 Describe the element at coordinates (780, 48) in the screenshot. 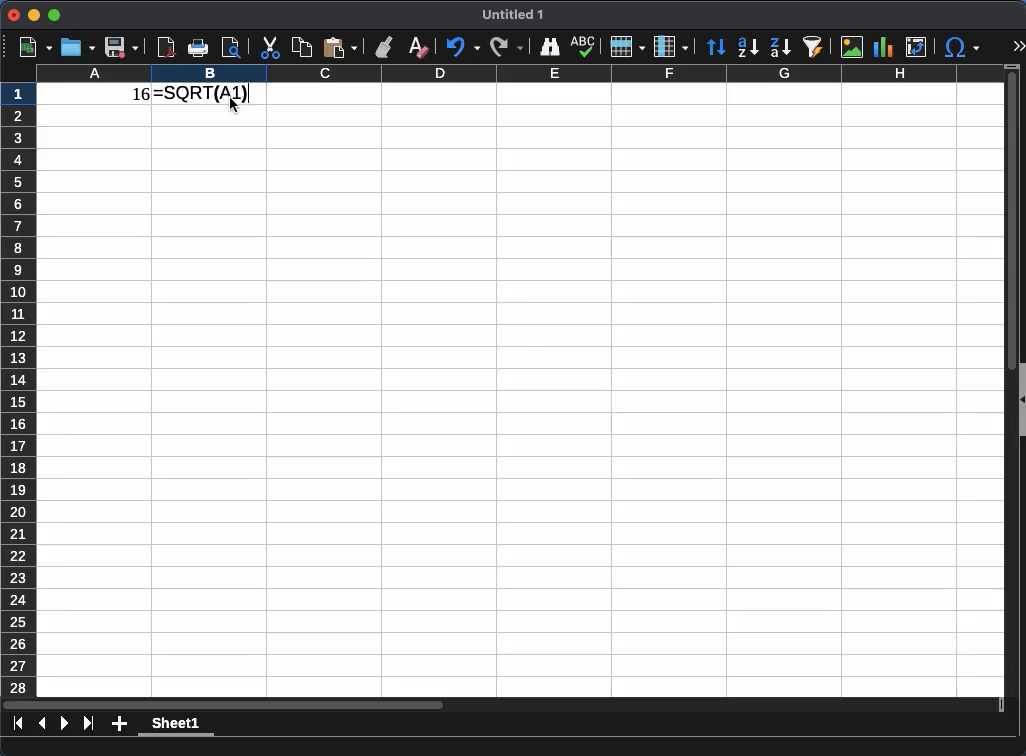

I see `descending` at that location.